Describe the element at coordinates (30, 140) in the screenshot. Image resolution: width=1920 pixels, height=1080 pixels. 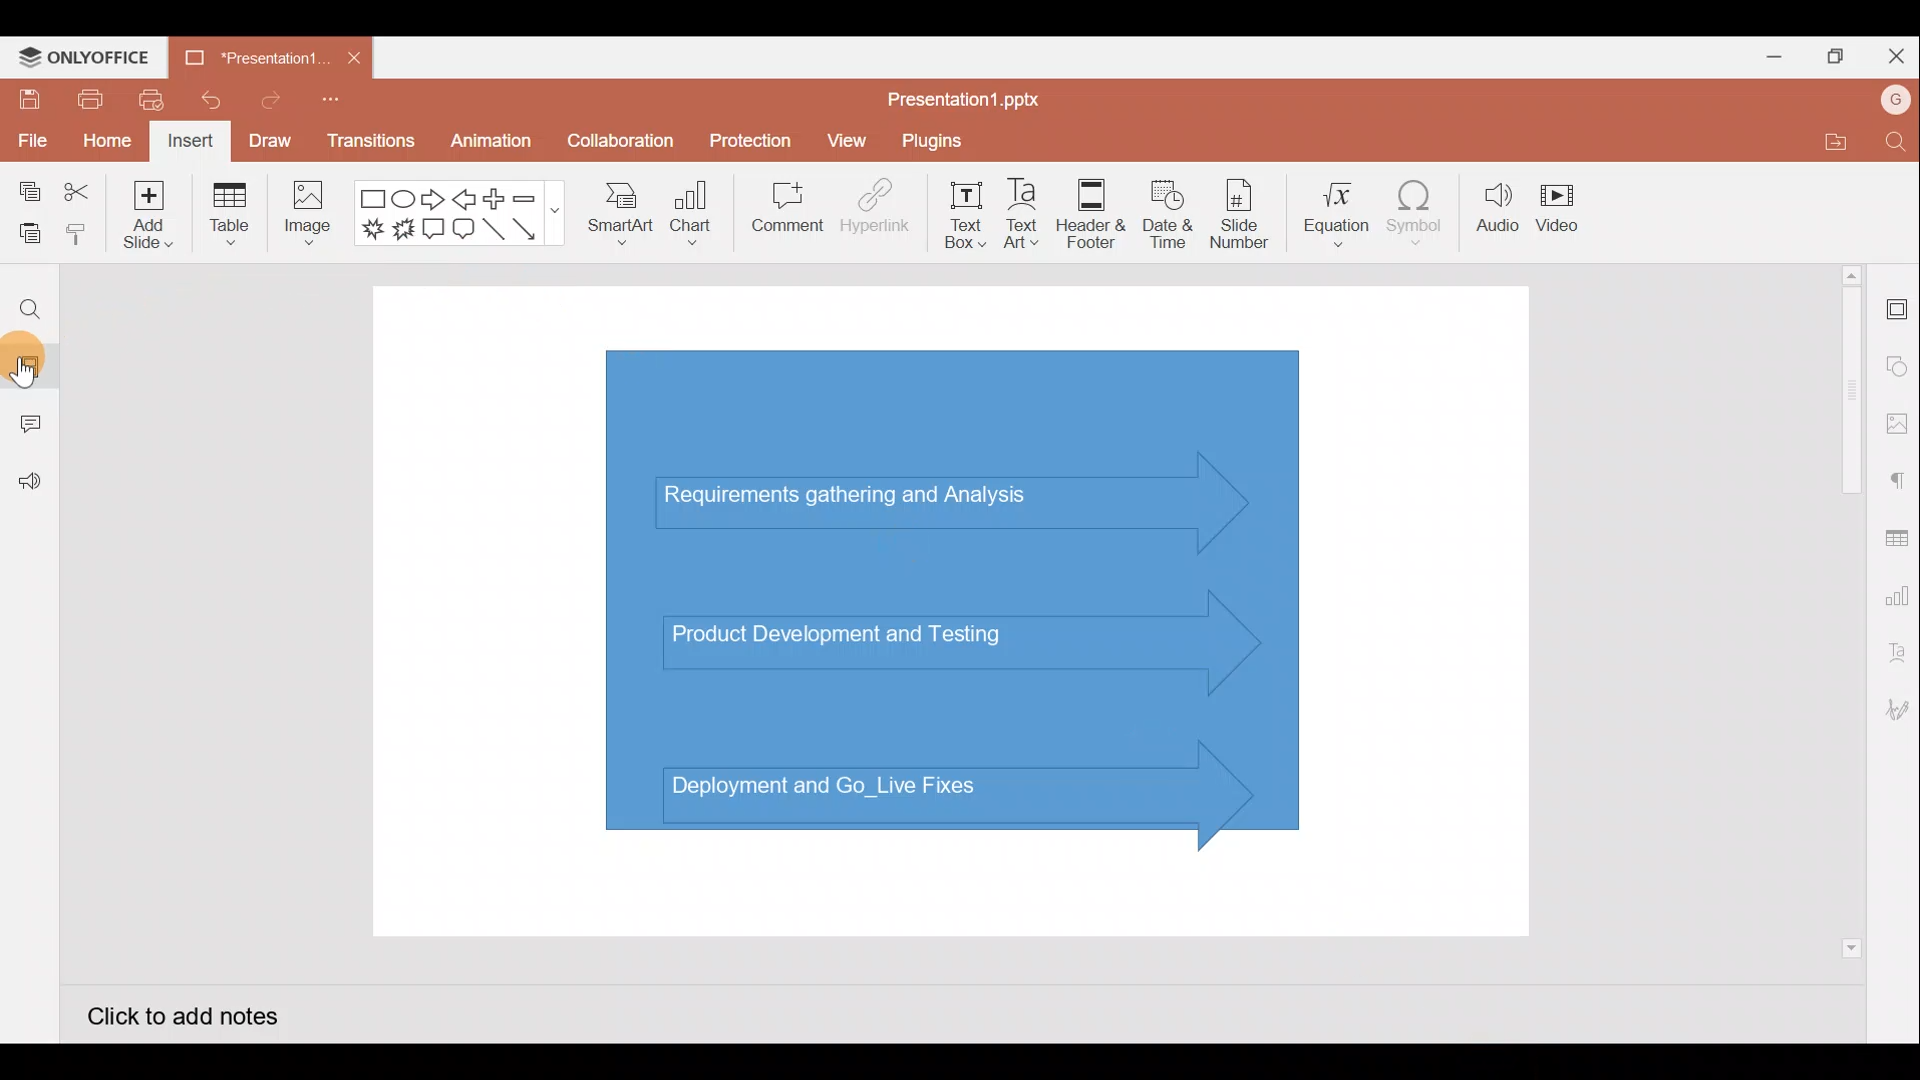
I see `File` at that location.